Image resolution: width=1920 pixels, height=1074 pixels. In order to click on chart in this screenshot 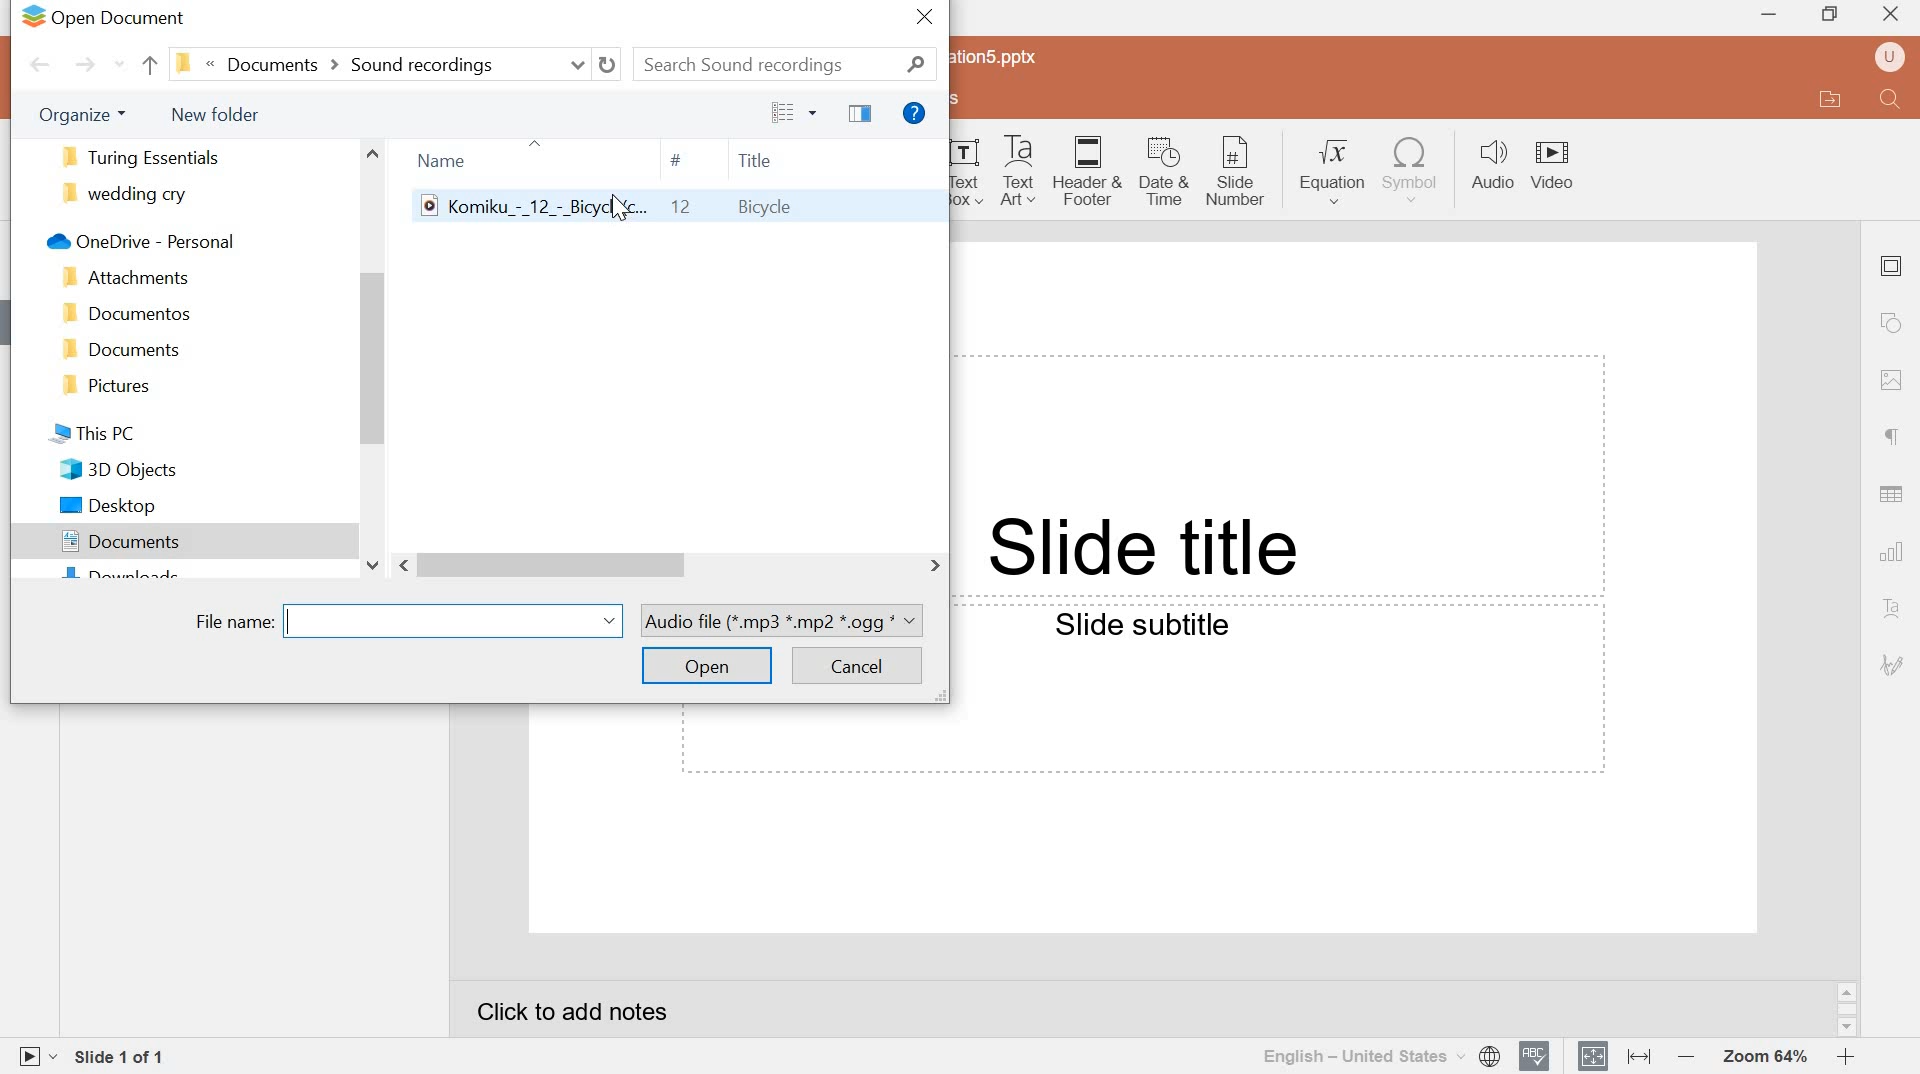, I will do `click(1894, 552)`.